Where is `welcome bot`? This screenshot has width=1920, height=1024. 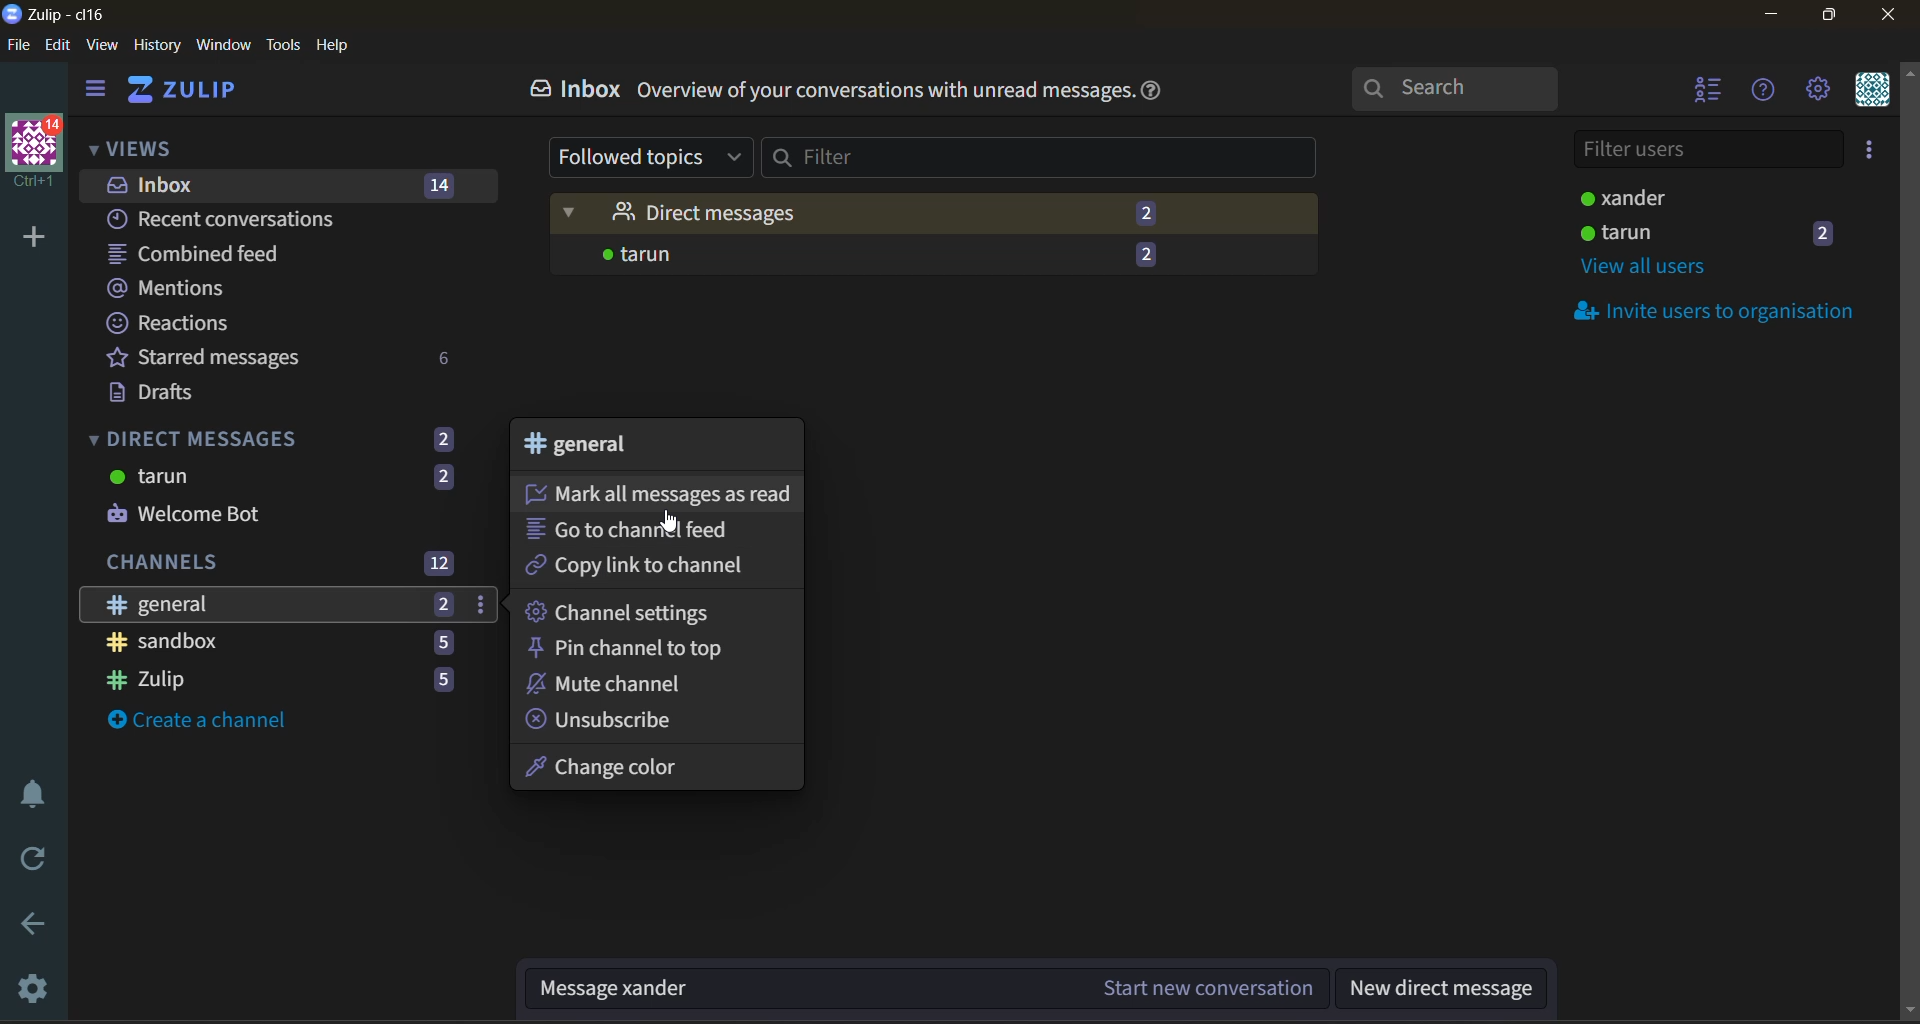 welcome bot is located at coordinates (249, 514).